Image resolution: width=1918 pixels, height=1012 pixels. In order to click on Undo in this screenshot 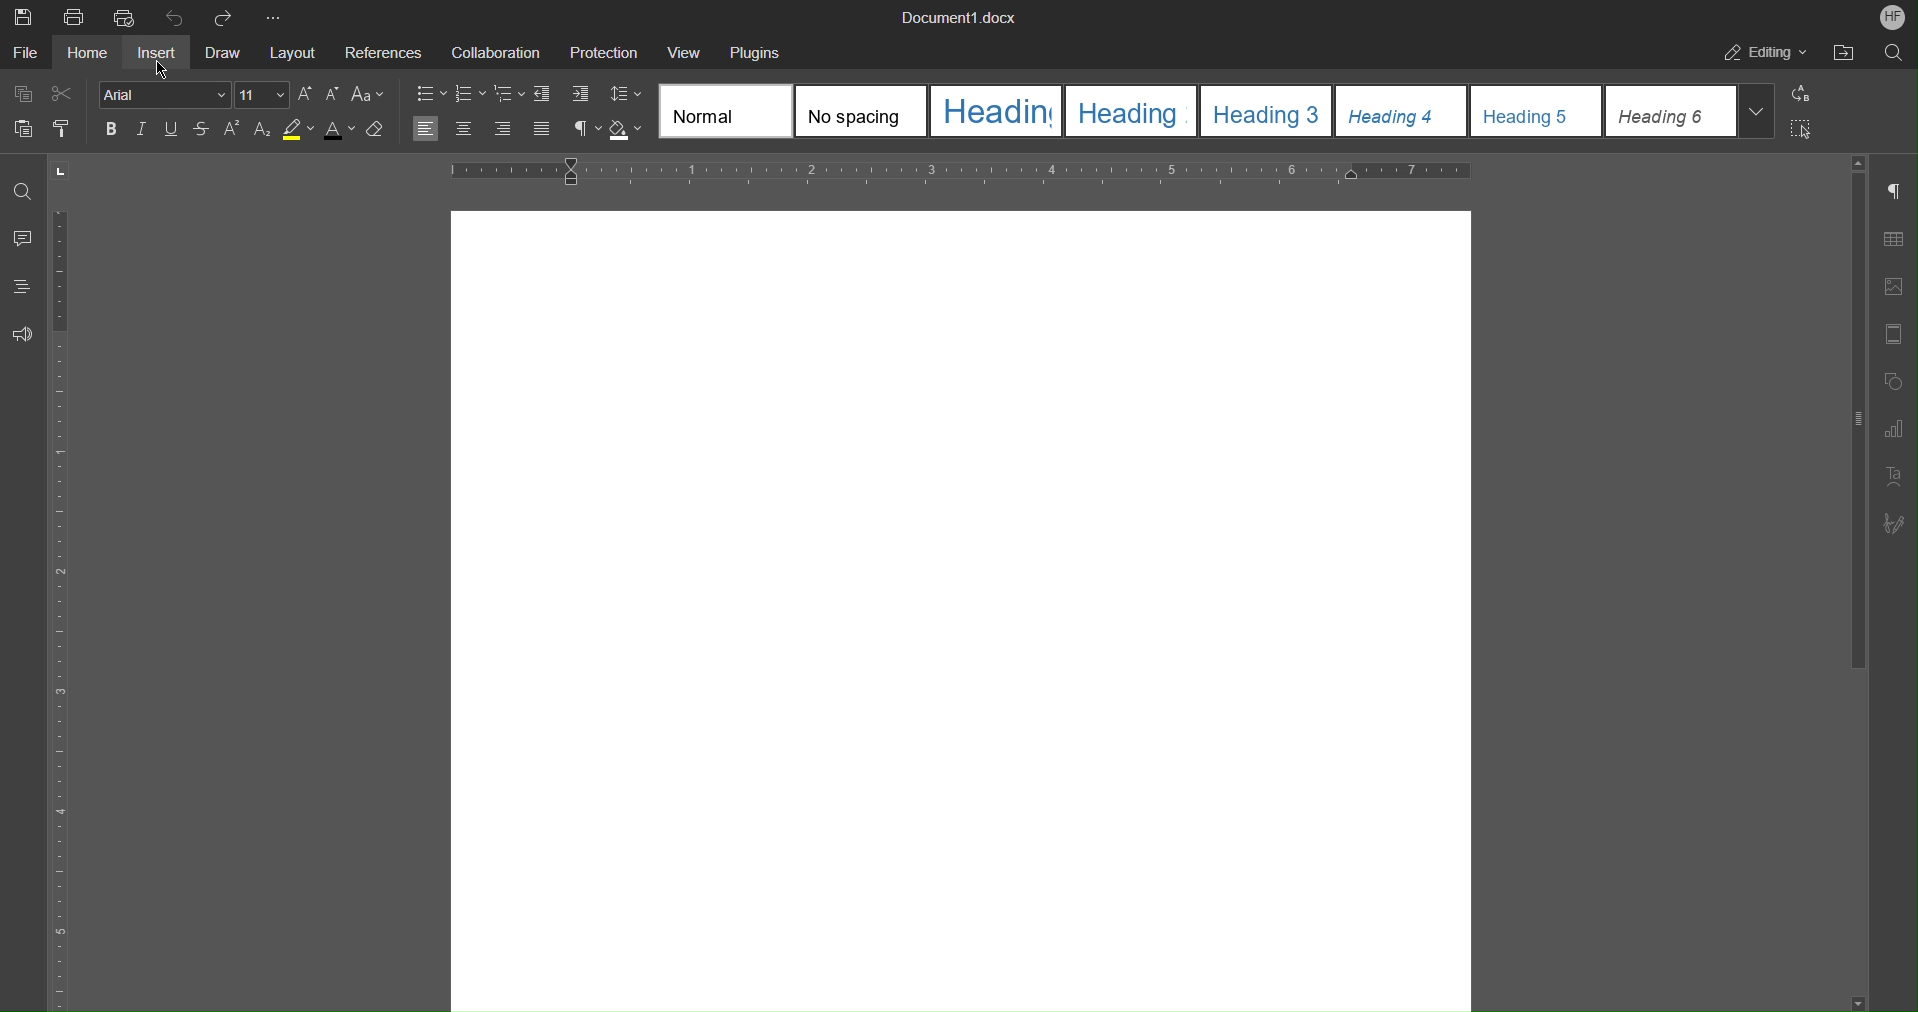, I will do `click(175, 16)`.